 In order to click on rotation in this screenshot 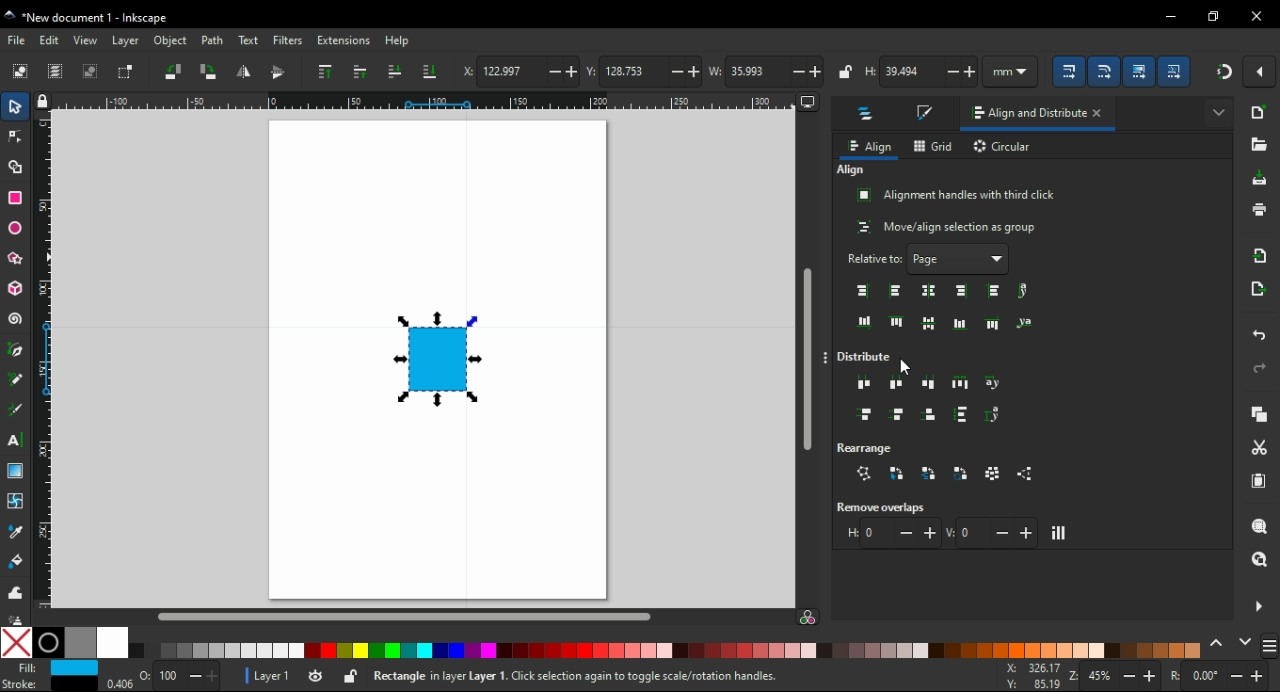, I will do `click(1220, 676)`.